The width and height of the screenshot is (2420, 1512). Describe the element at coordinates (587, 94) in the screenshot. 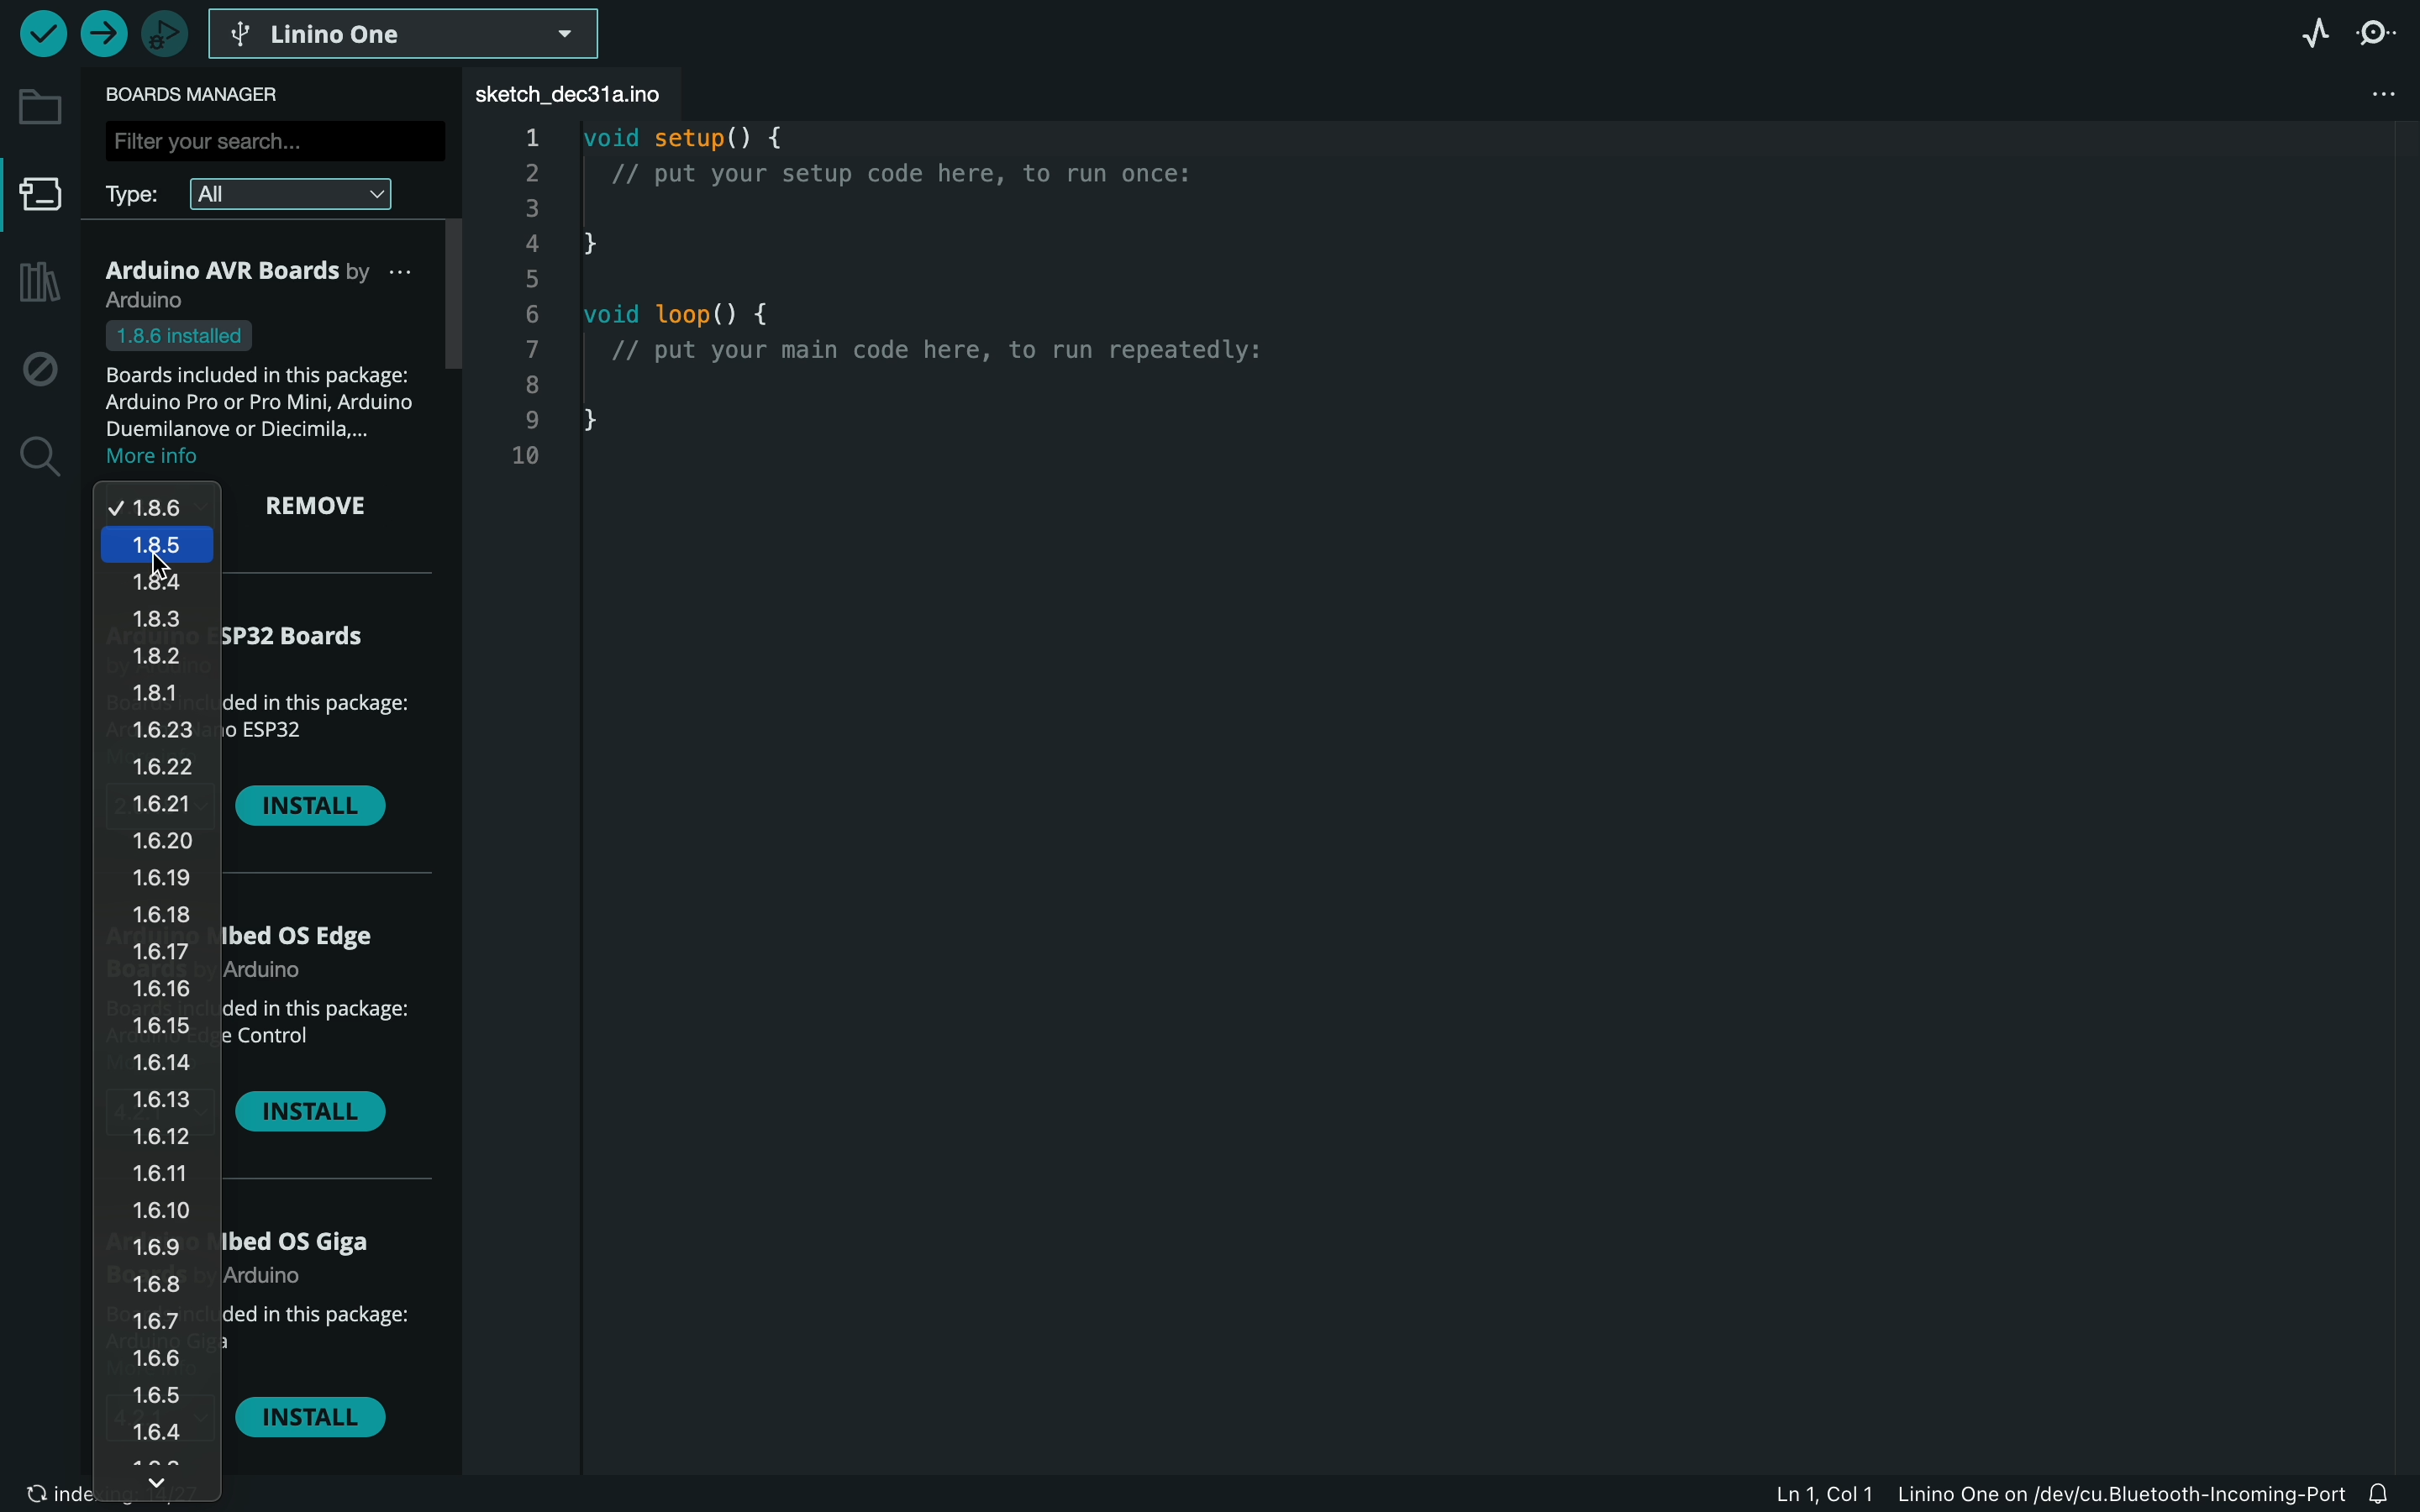

I see `file tab` at that location.